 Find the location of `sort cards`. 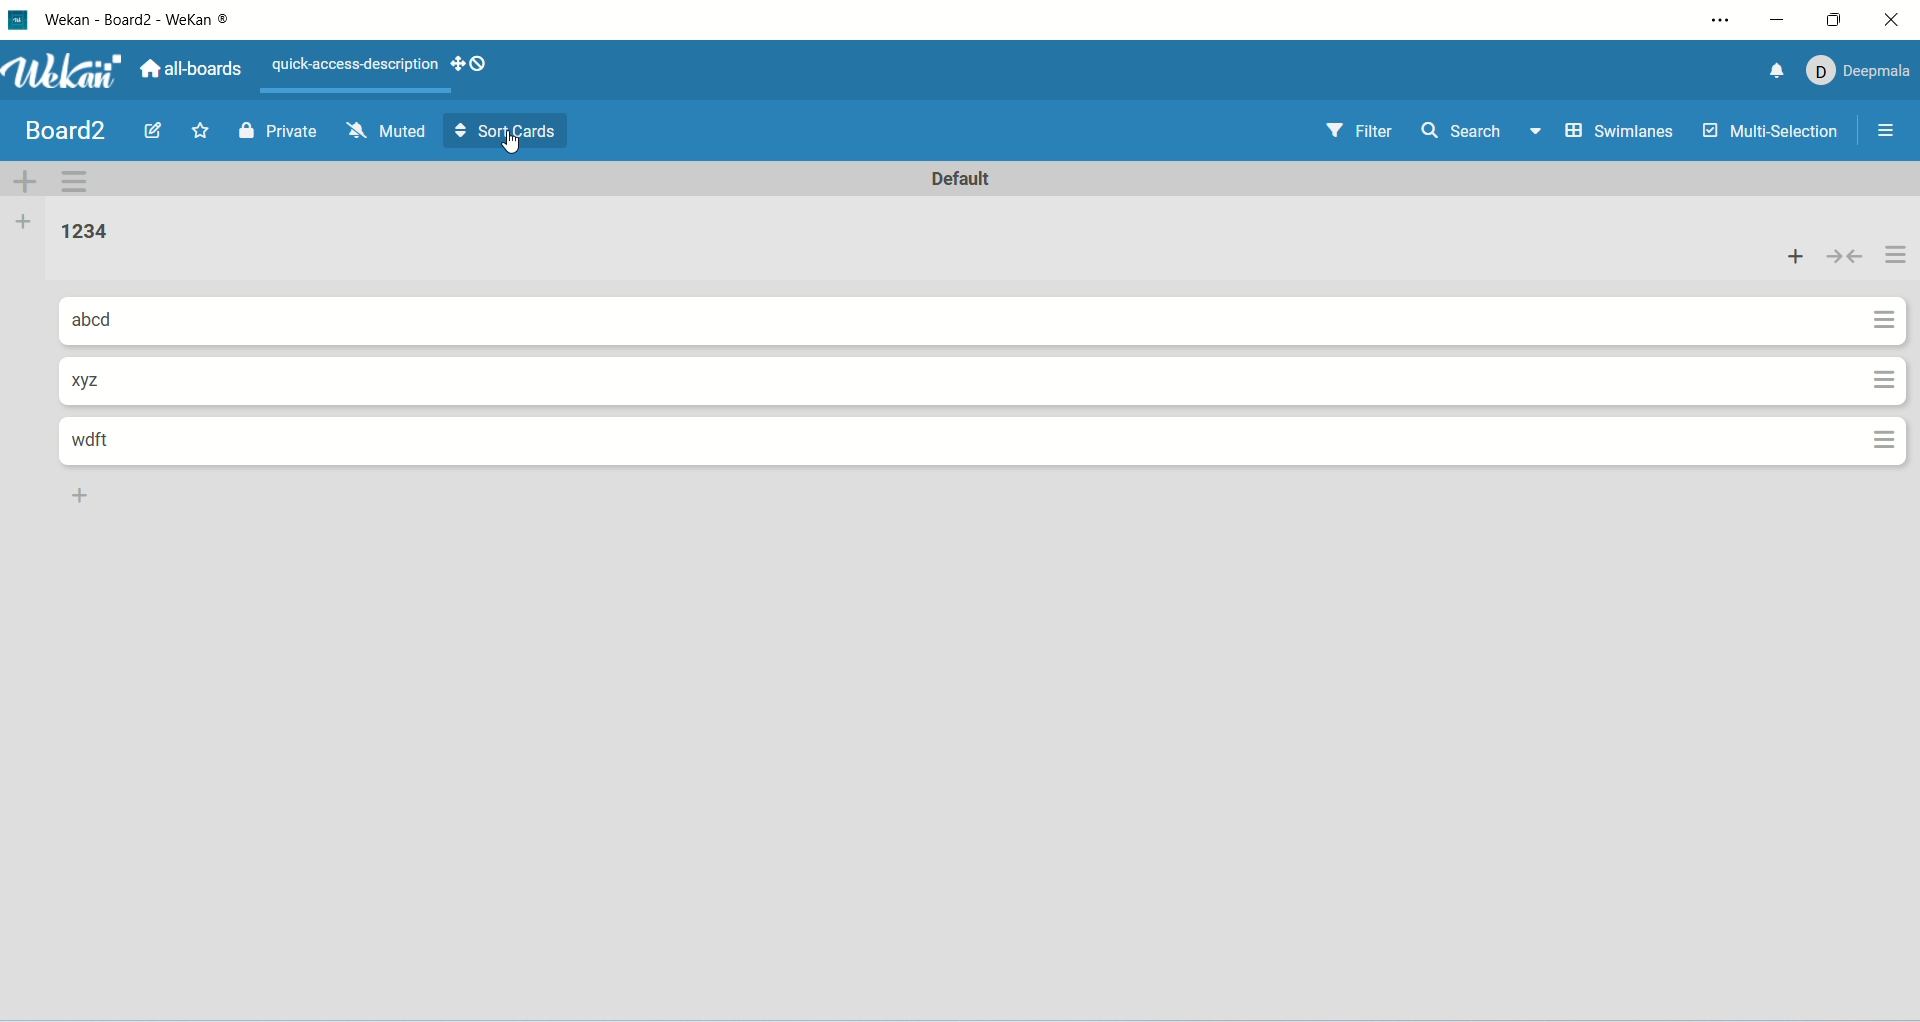

sort cards is located at coordinates (505, 132).